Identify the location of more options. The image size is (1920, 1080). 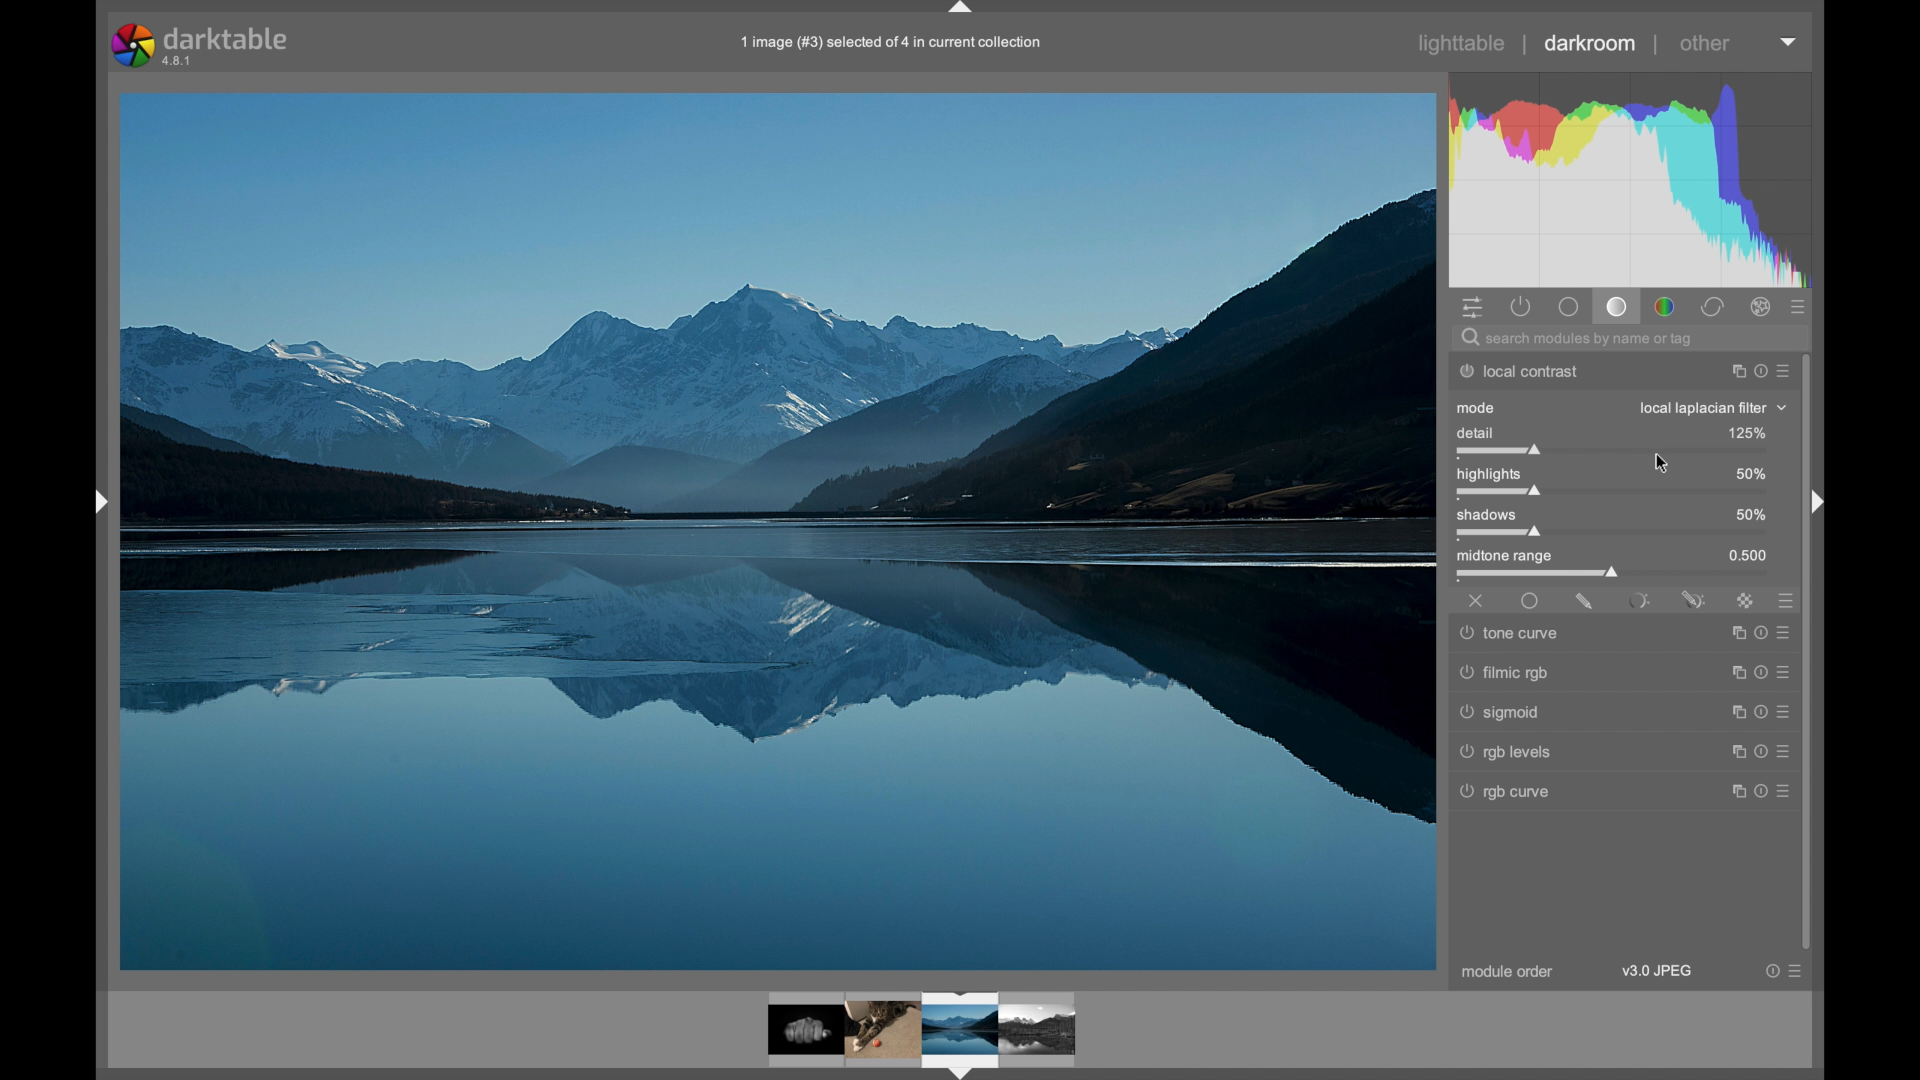
(1760, 371).